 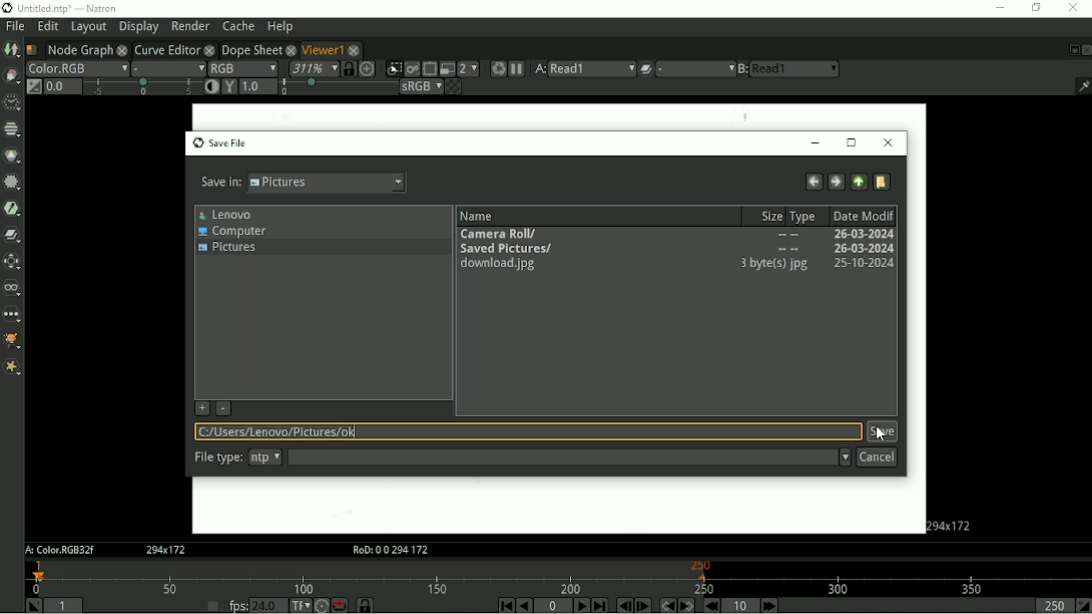 I want to click on Viewer input A, so click(x=536, y=69).